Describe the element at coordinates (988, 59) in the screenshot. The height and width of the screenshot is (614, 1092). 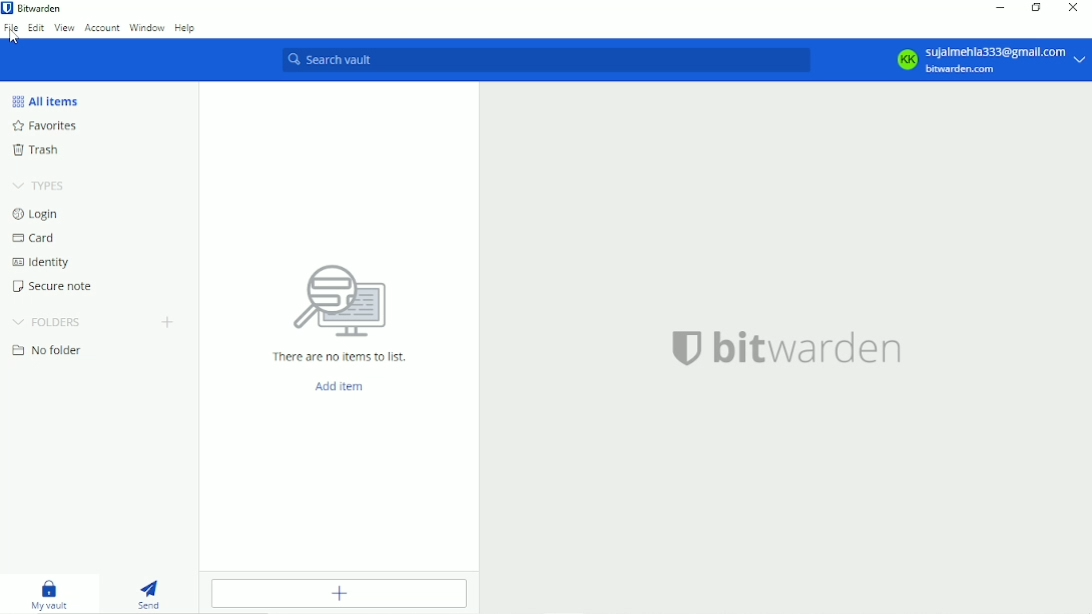
I see `KK sujalmehla333@gmail.com      bitwarden.com` at that location.